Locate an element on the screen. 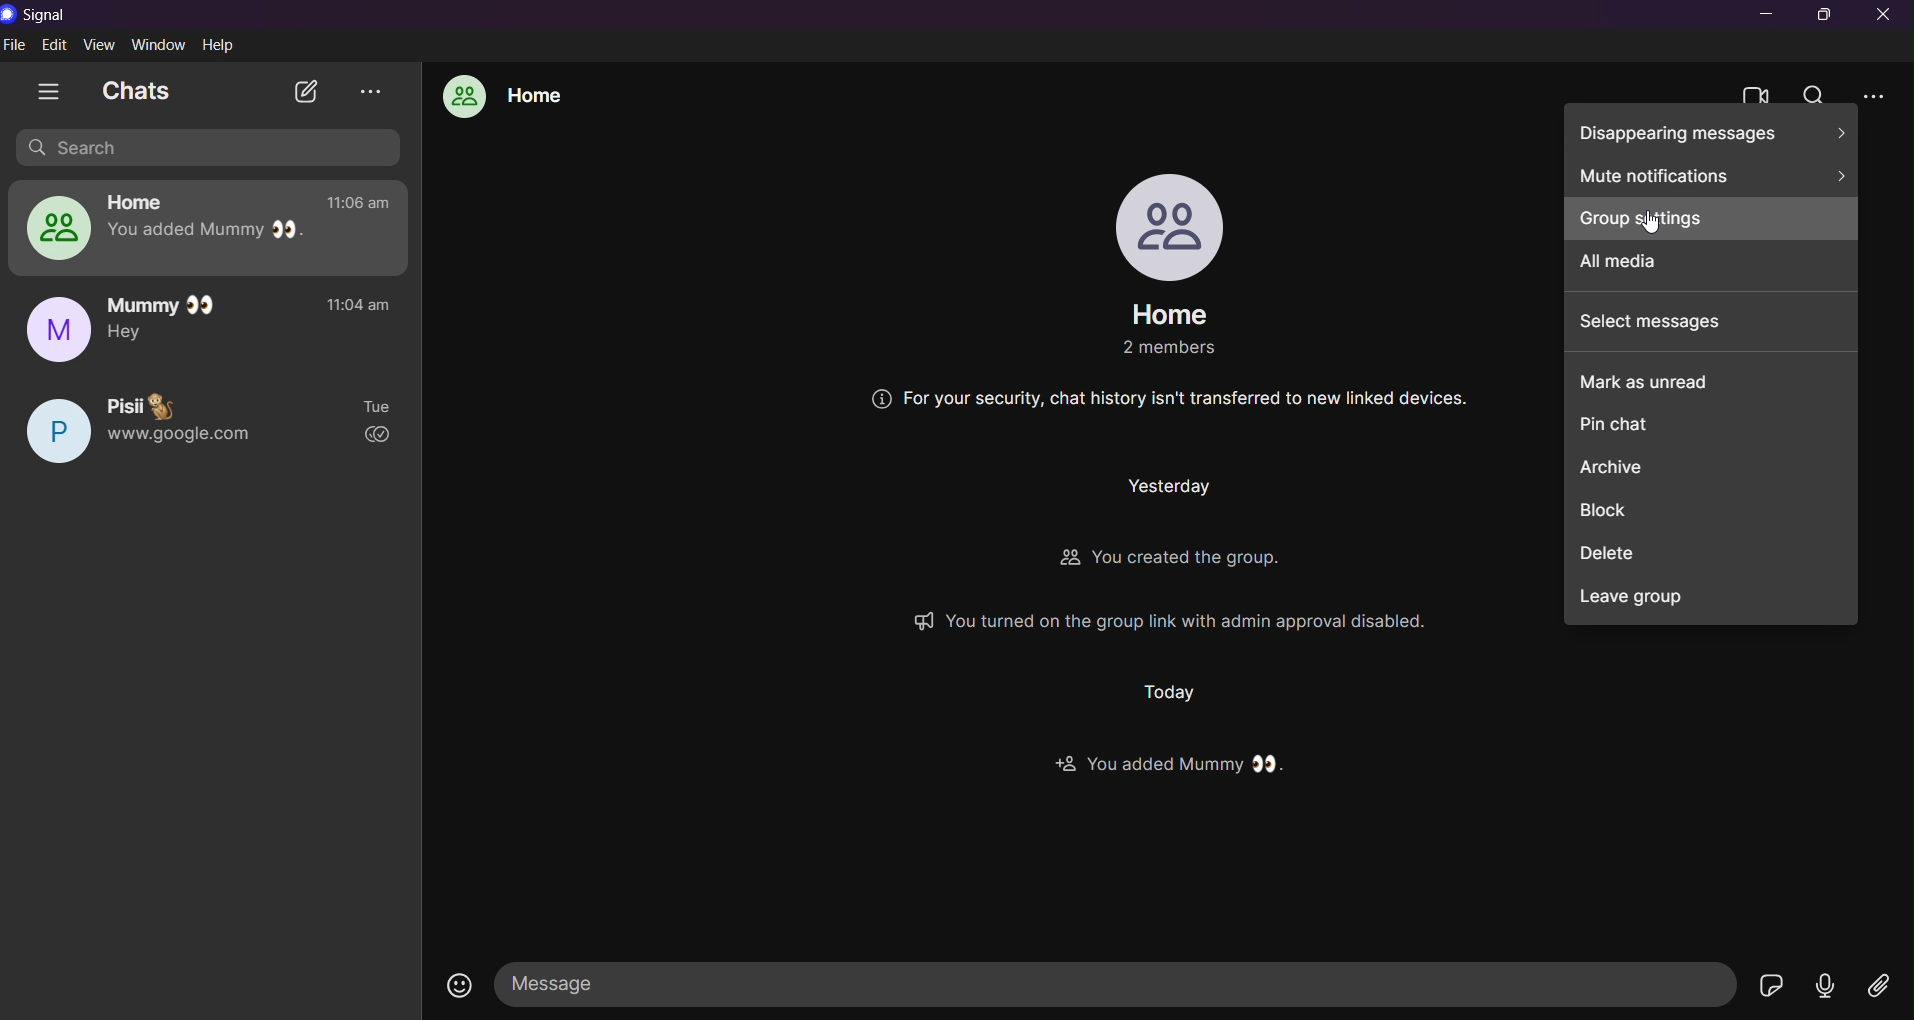  select messages is located at coordinates (1710, 320).